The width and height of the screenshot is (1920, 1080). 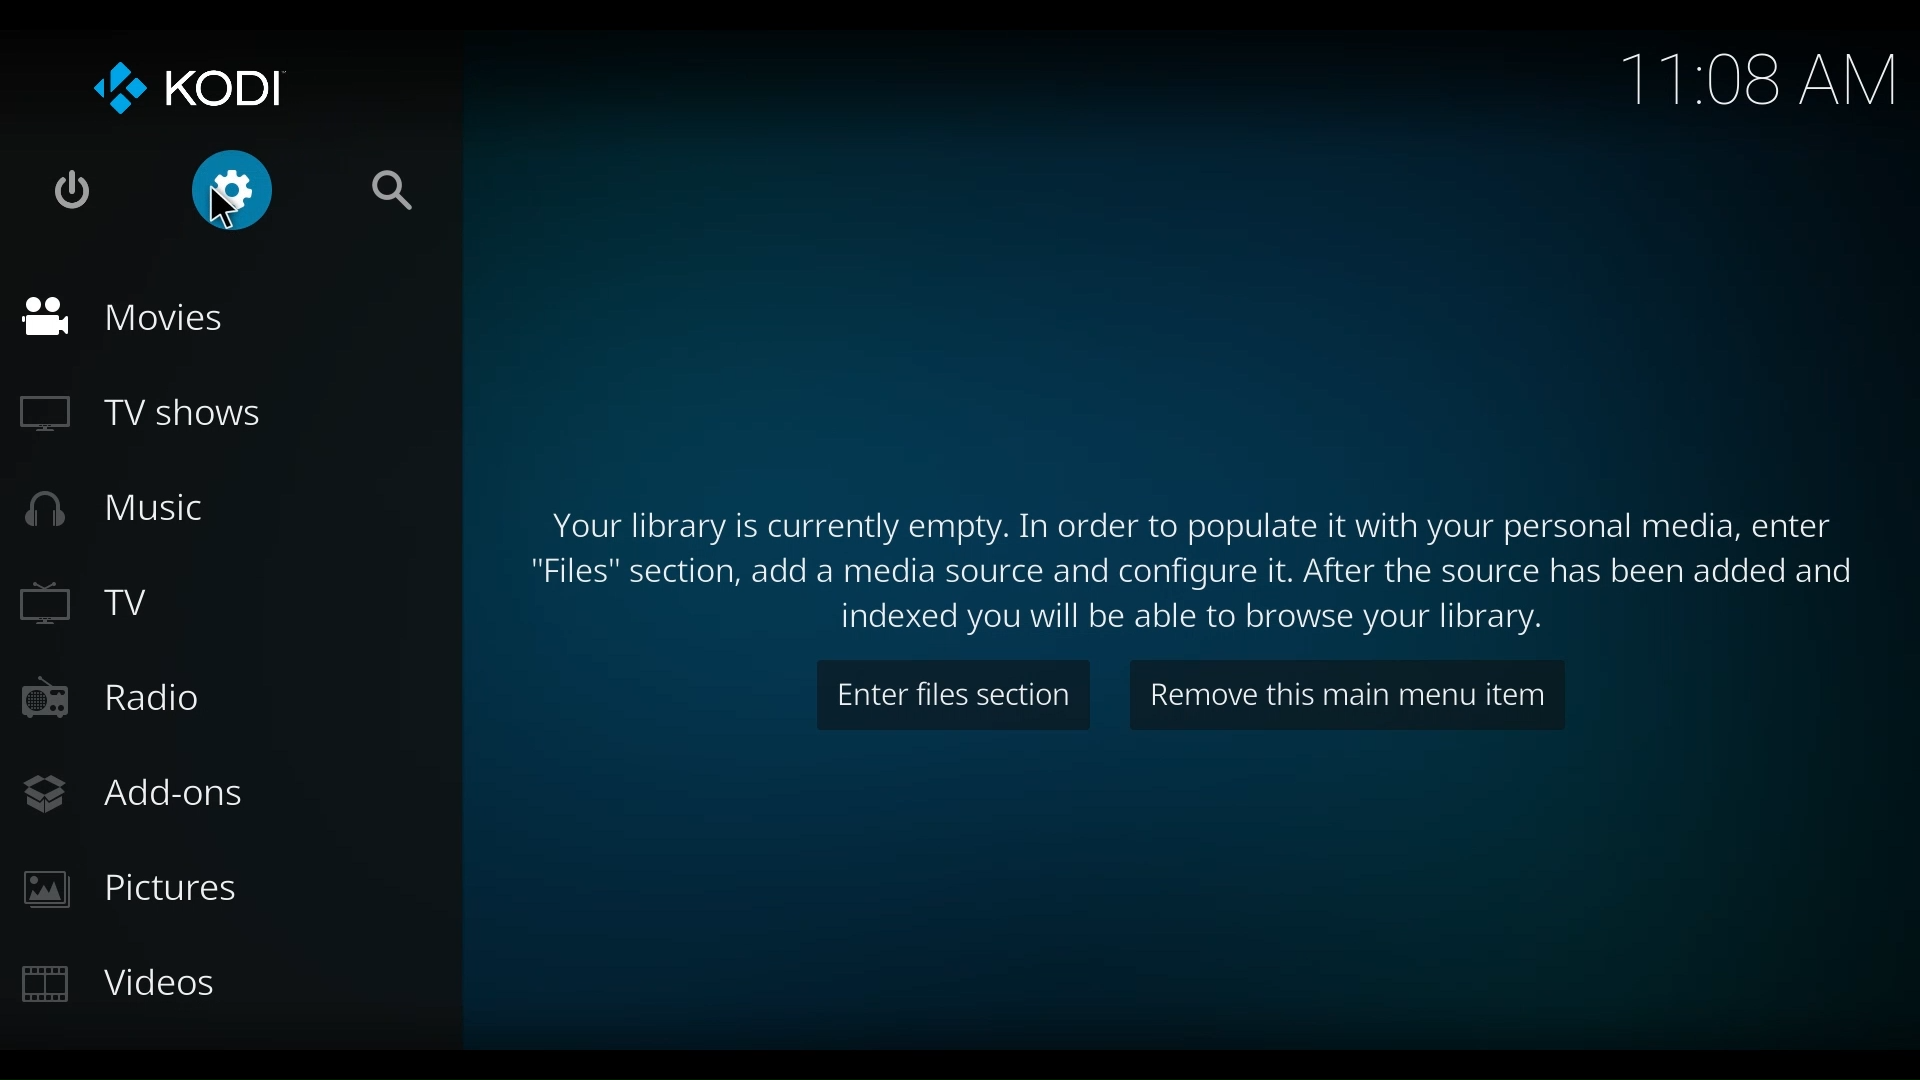 I want to click on indexed you will be able to browse the library, so click(x=1195, y=619).